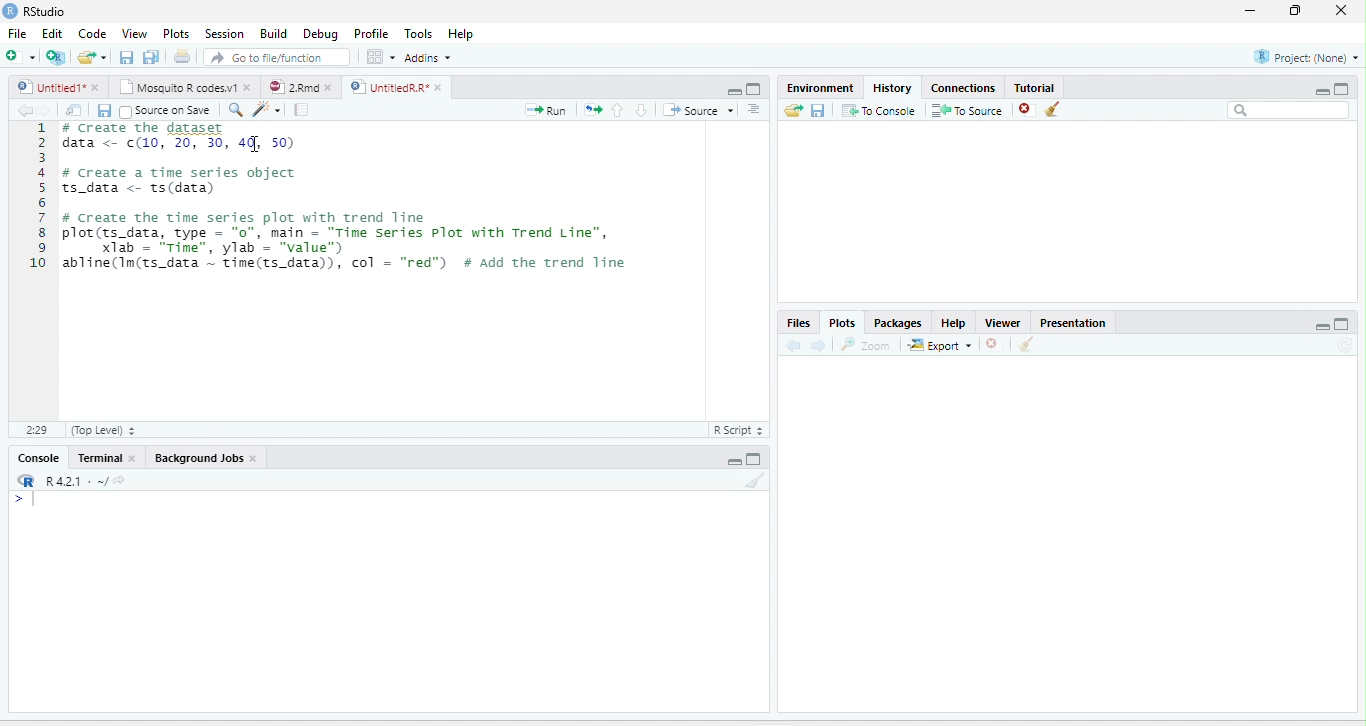 The width and height of the screenshot is (1366, 726). I want to click on Create a project, so click(55, 56).